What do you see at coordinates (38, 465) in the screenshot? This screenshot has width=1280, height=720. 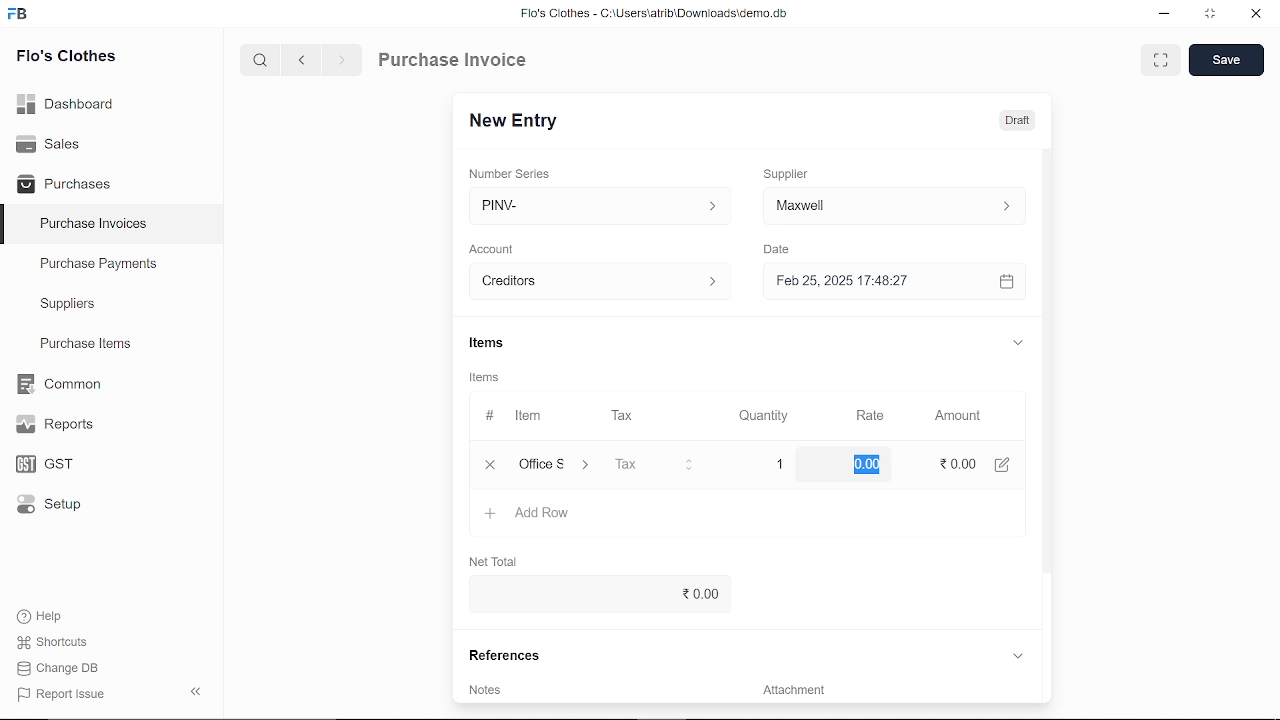 I see `GST` at bounding box center [38, 465].